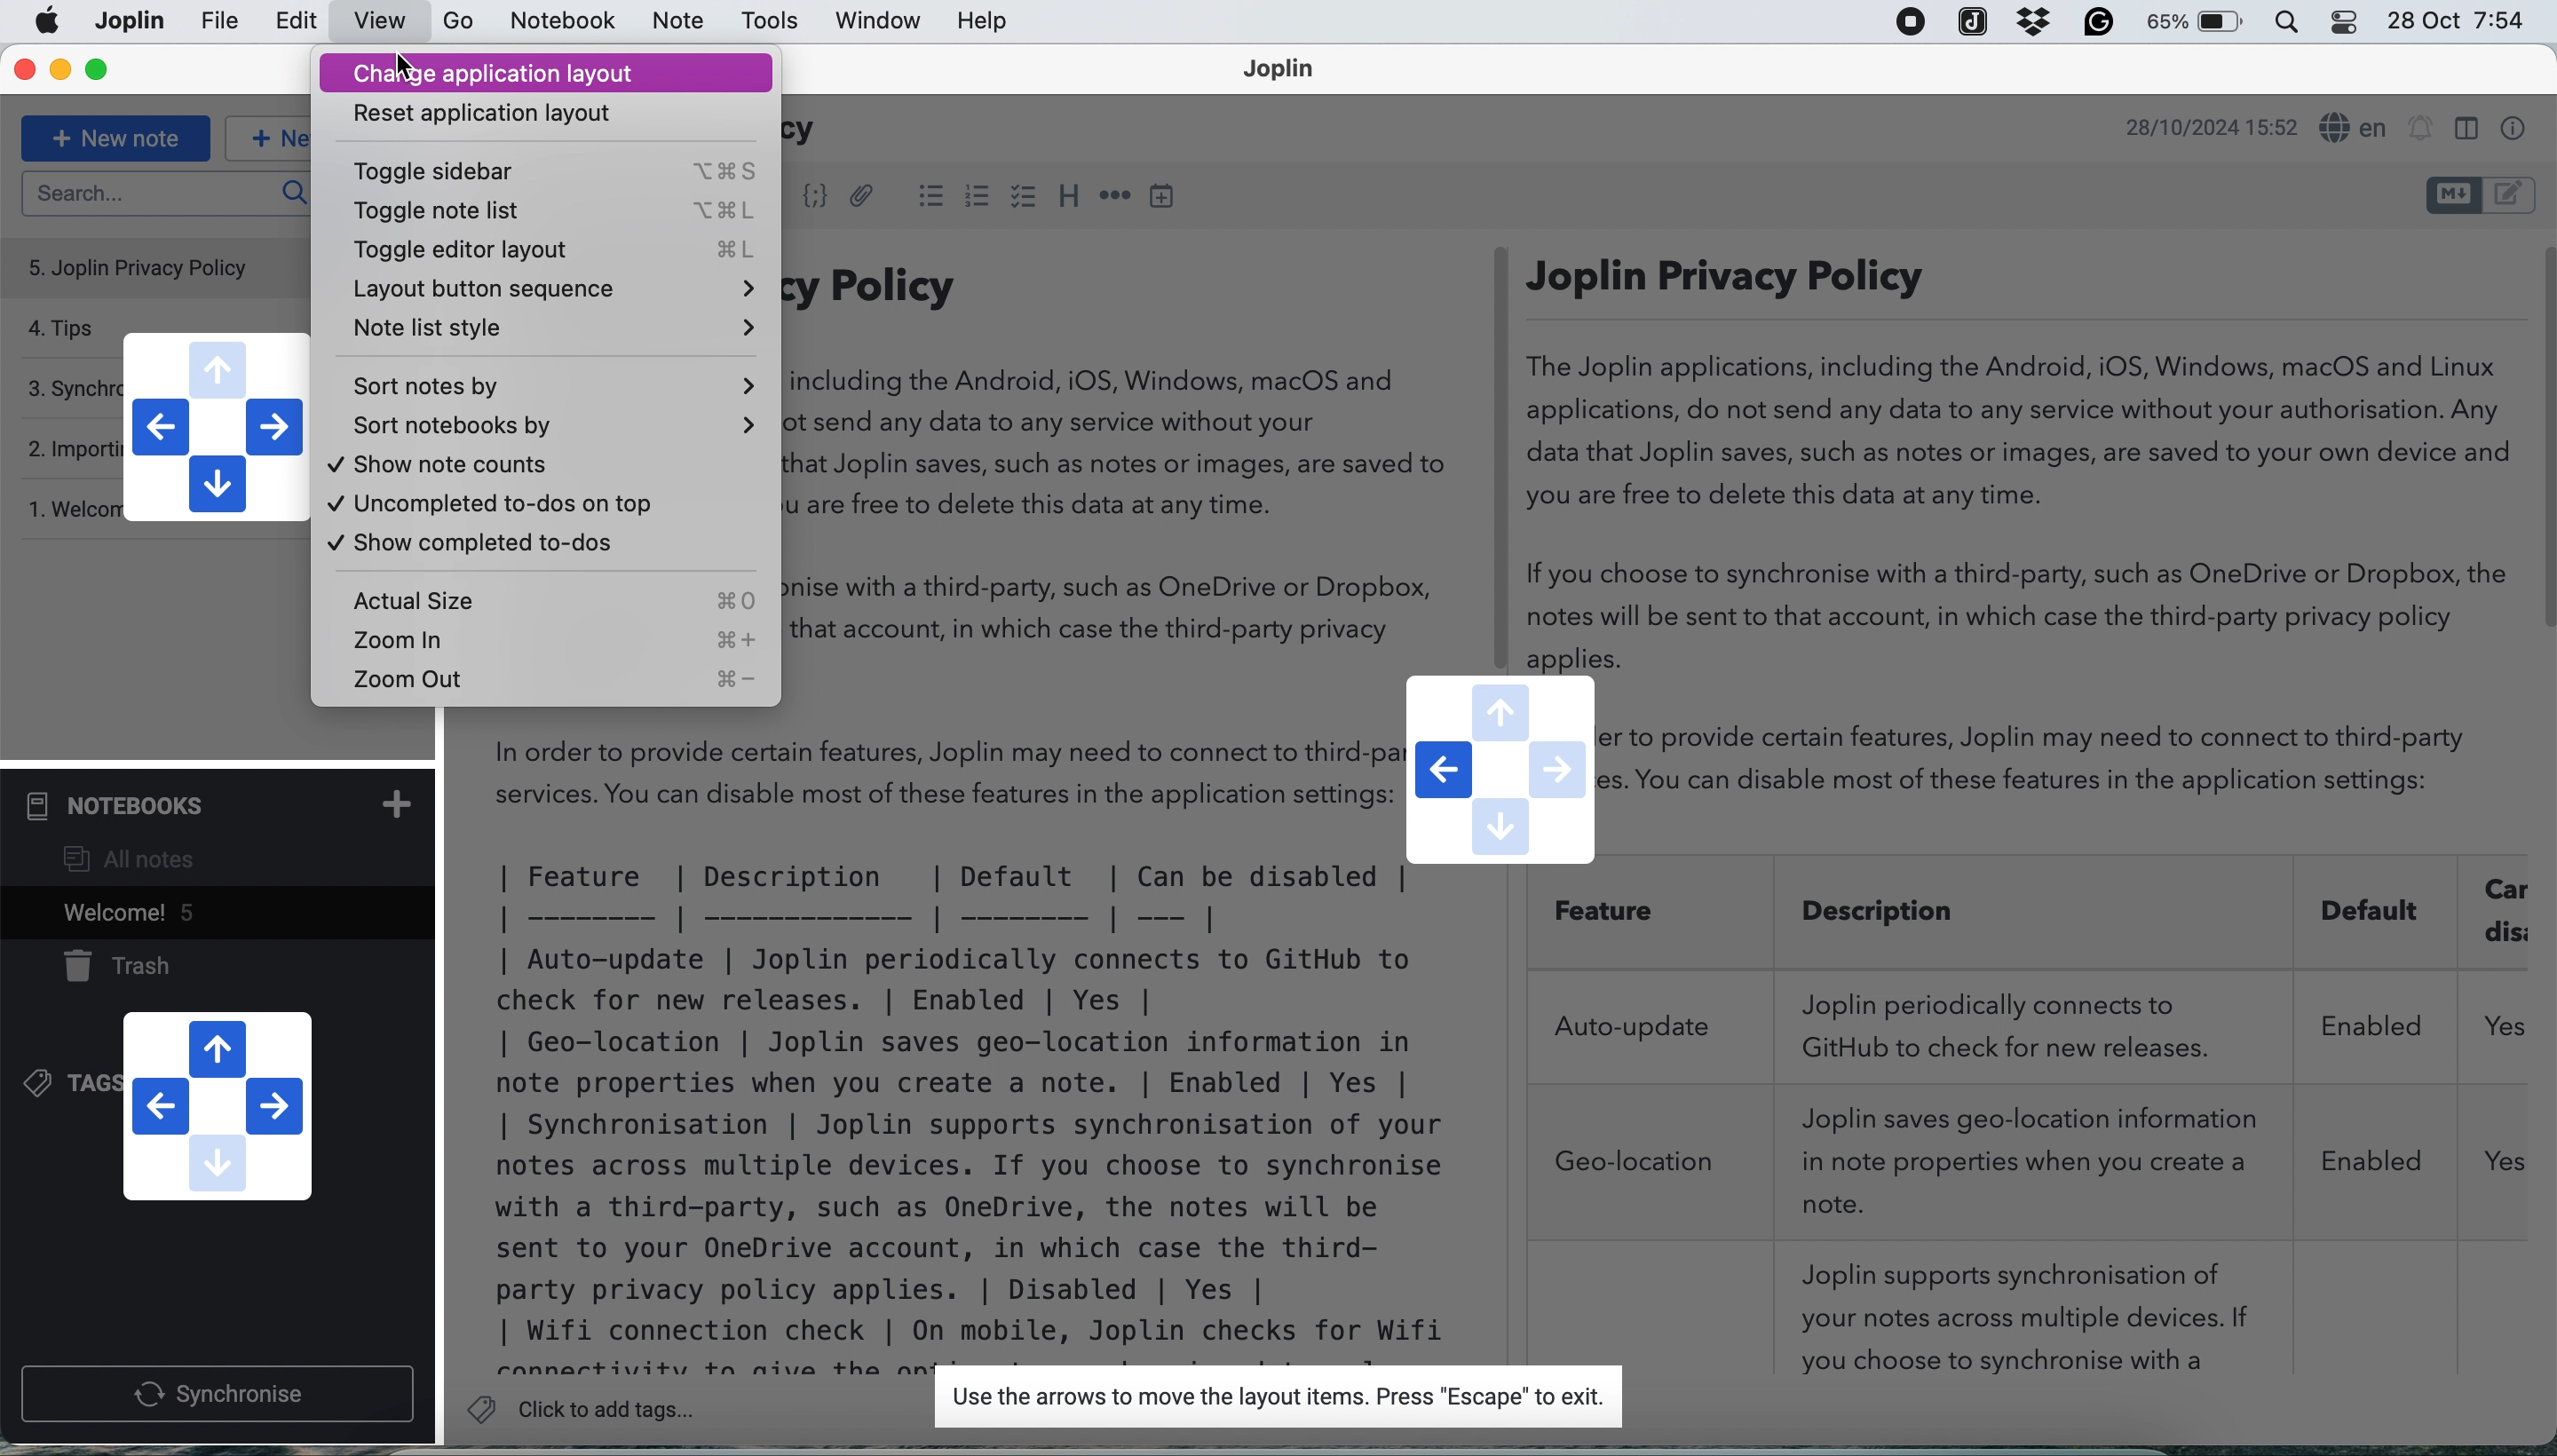 This screenshot has height=1456, width=2557. I want to click on Layout button sequence, so click(551, 293).